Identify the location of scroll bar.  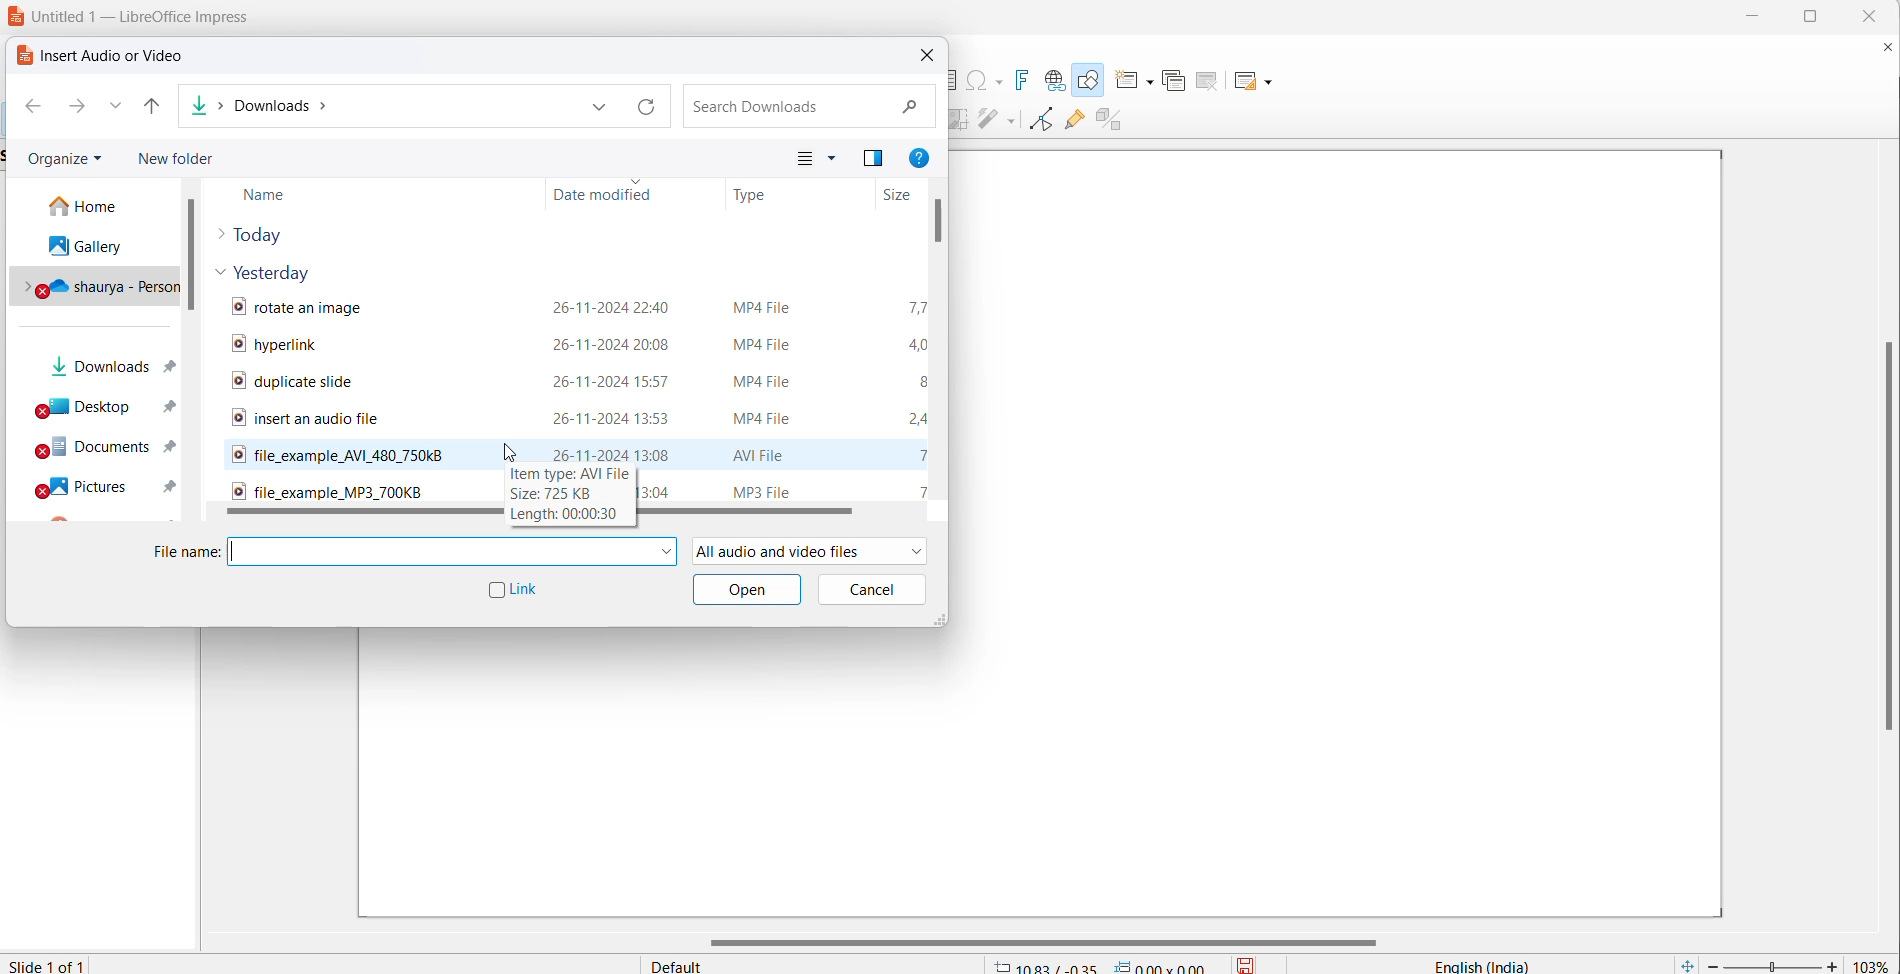
(194, 254).